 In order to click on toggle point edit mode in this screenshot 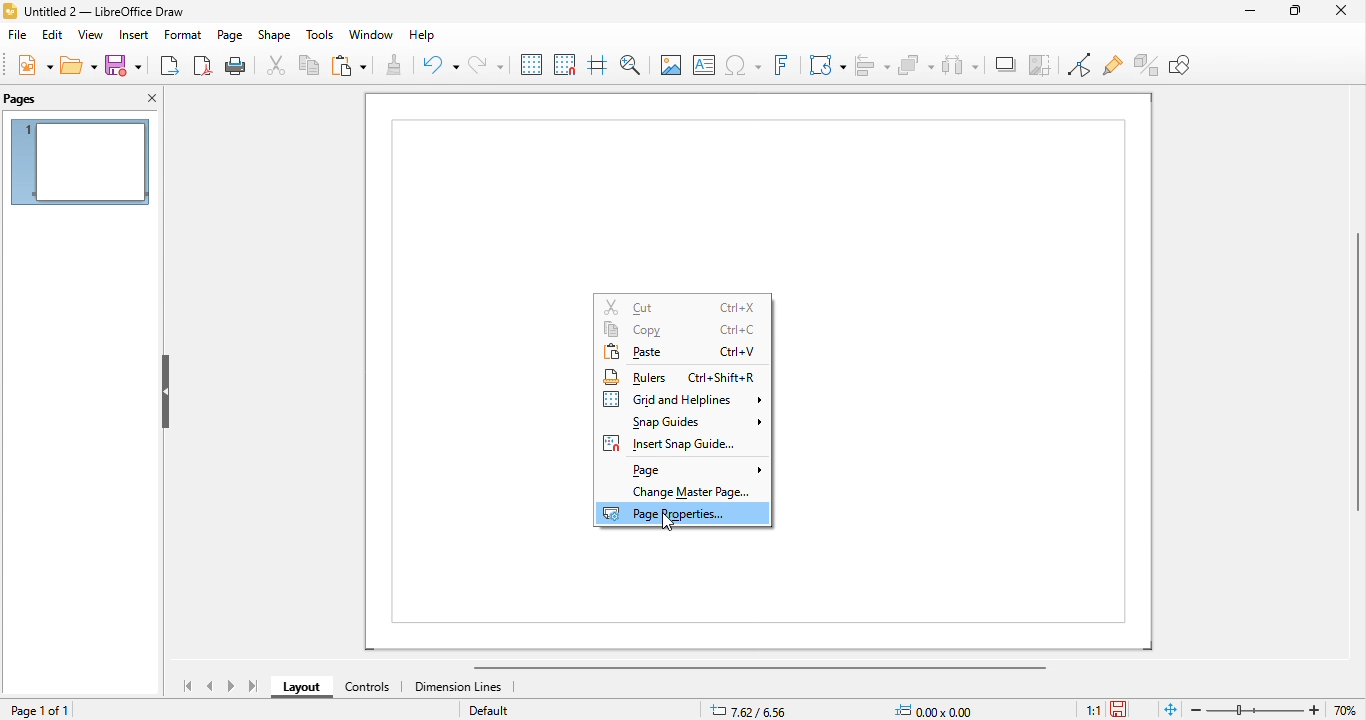, I will do `click(1077, 65)`.